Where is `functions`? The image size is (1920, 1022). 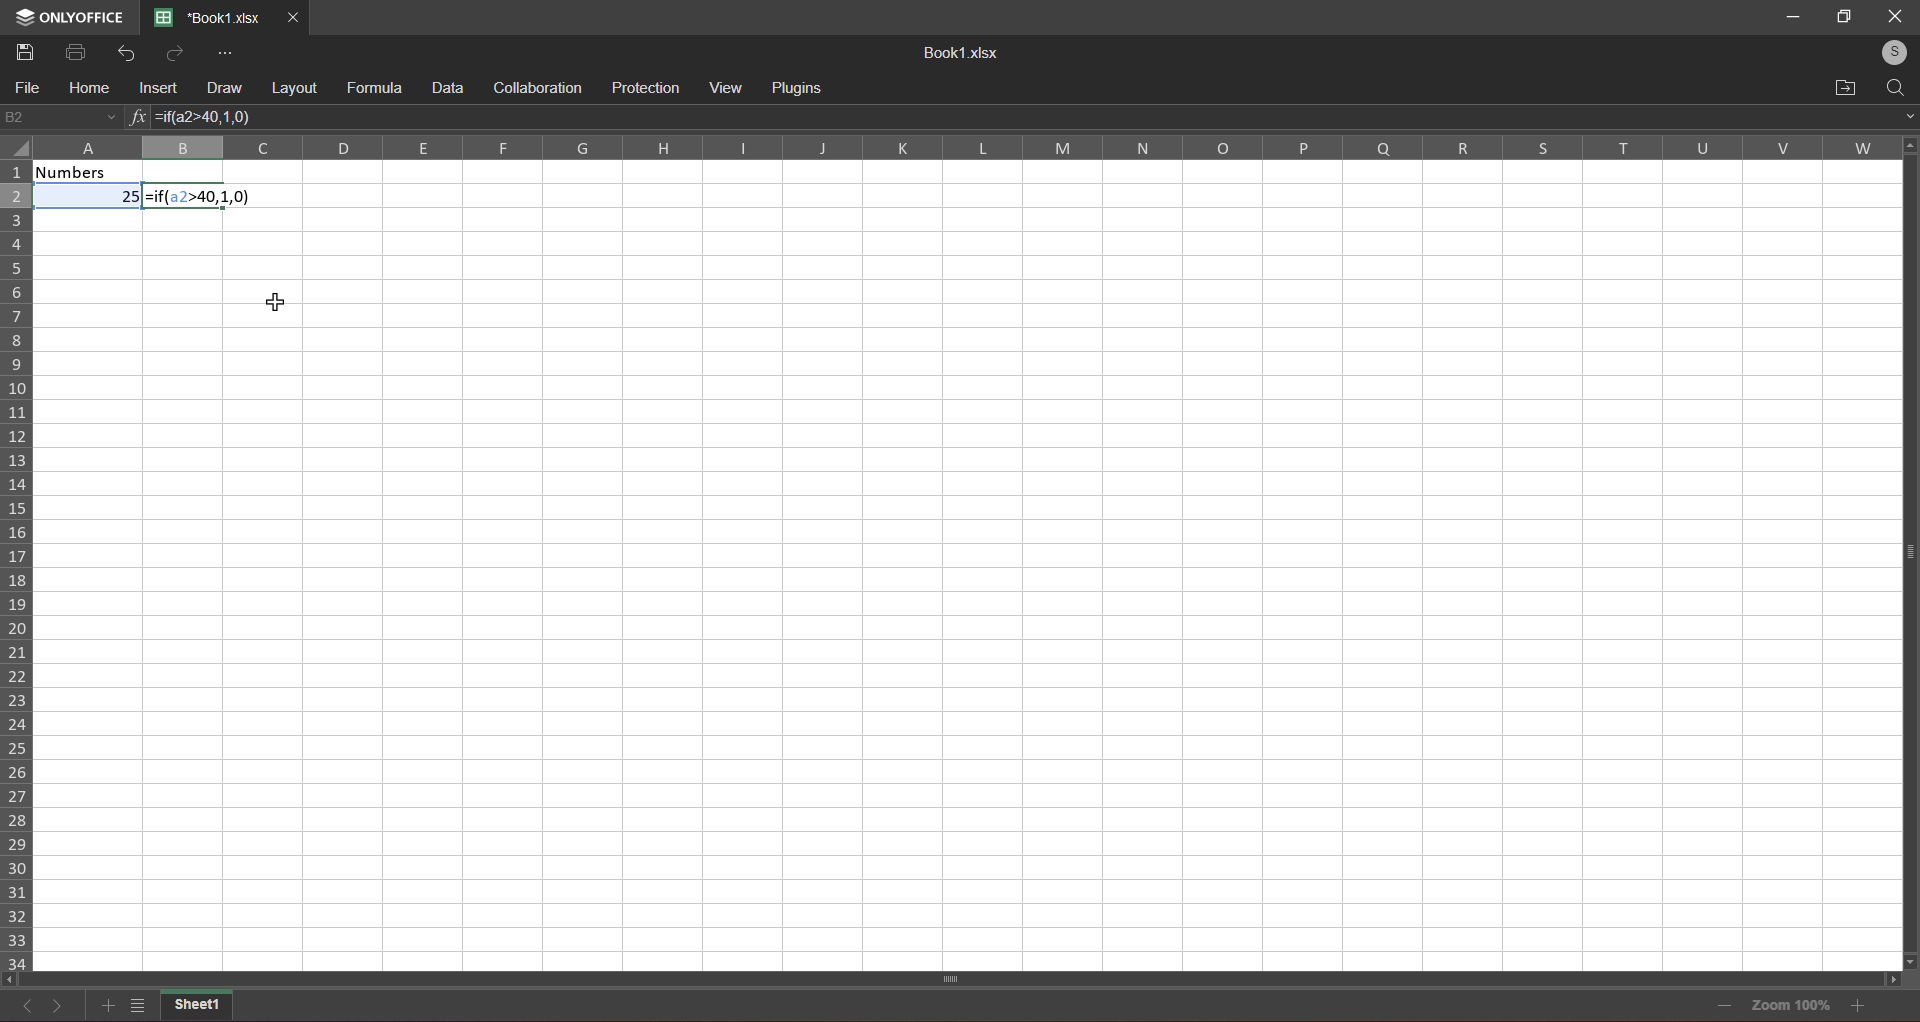
functions is located at coordinates (136, 118).